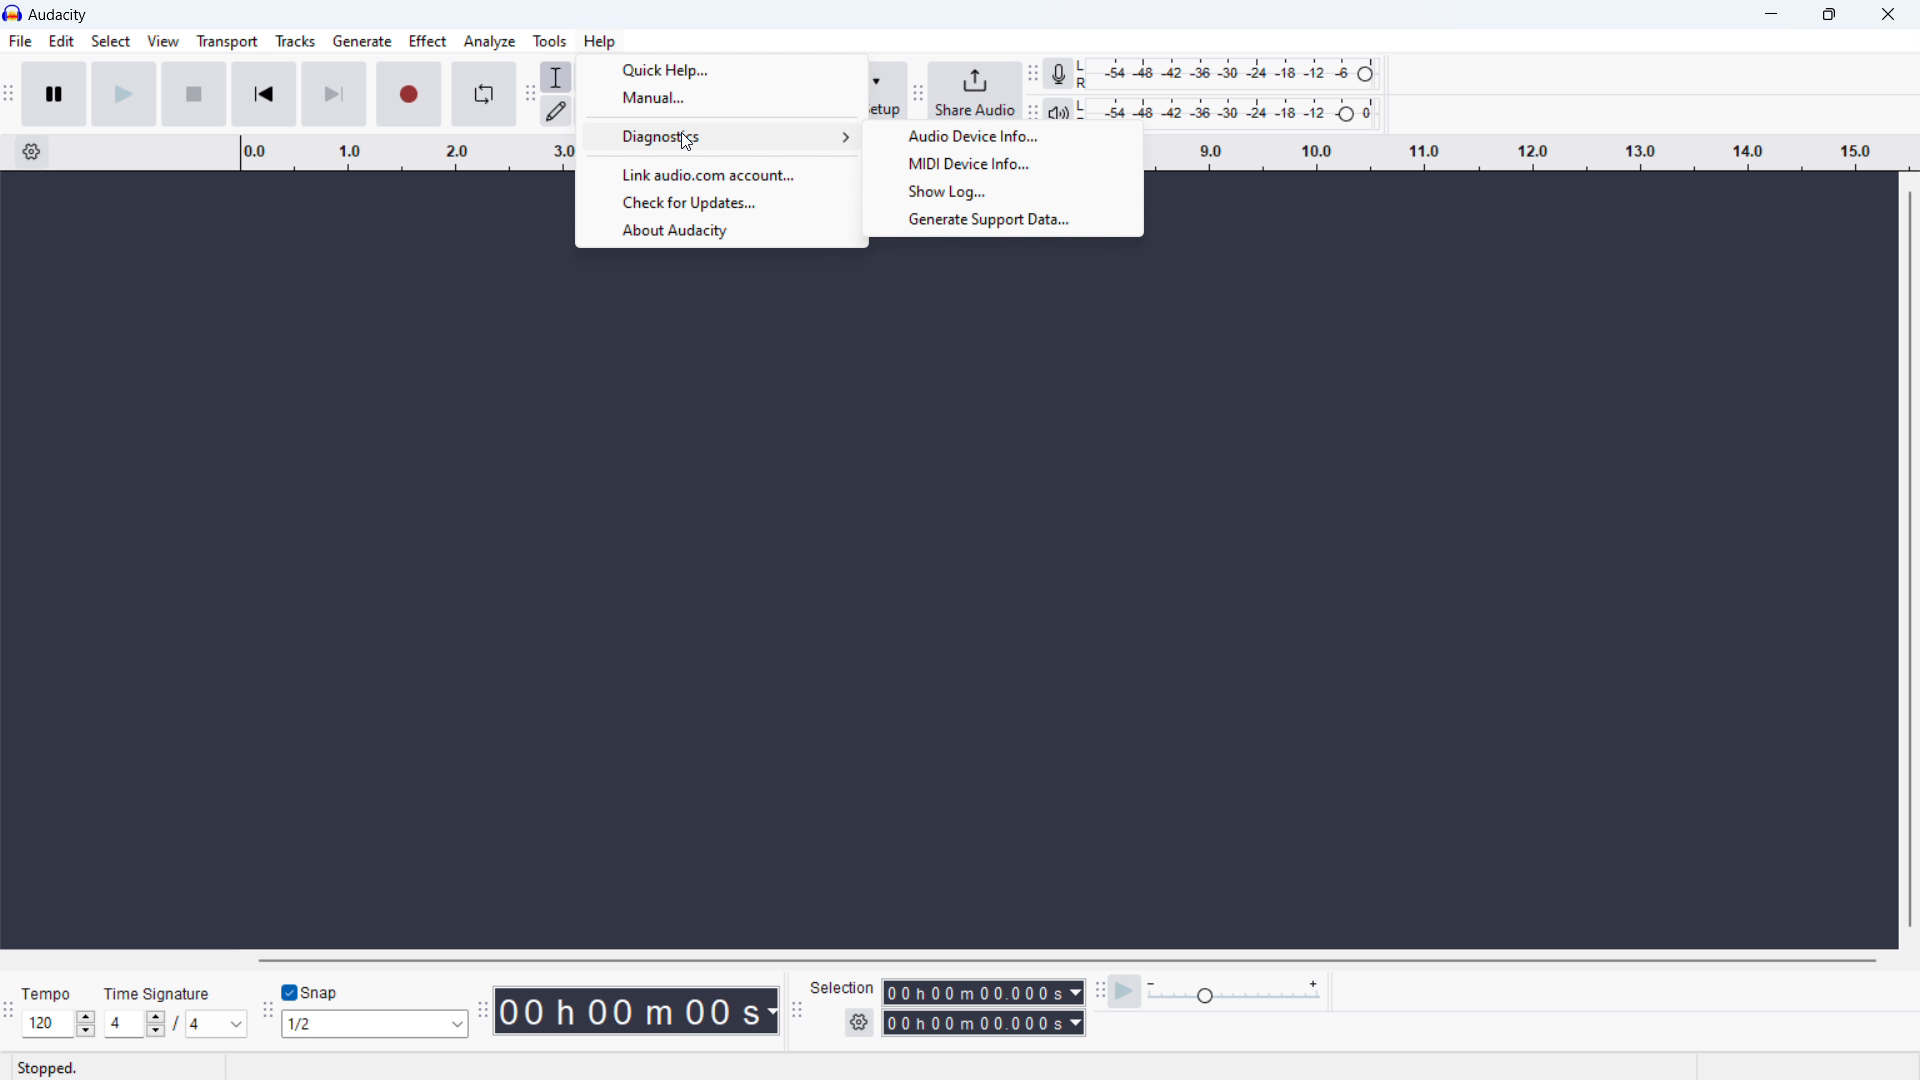  Describe the element at coordinates (428, 40) in the screenshot. I see `effect` at that location.